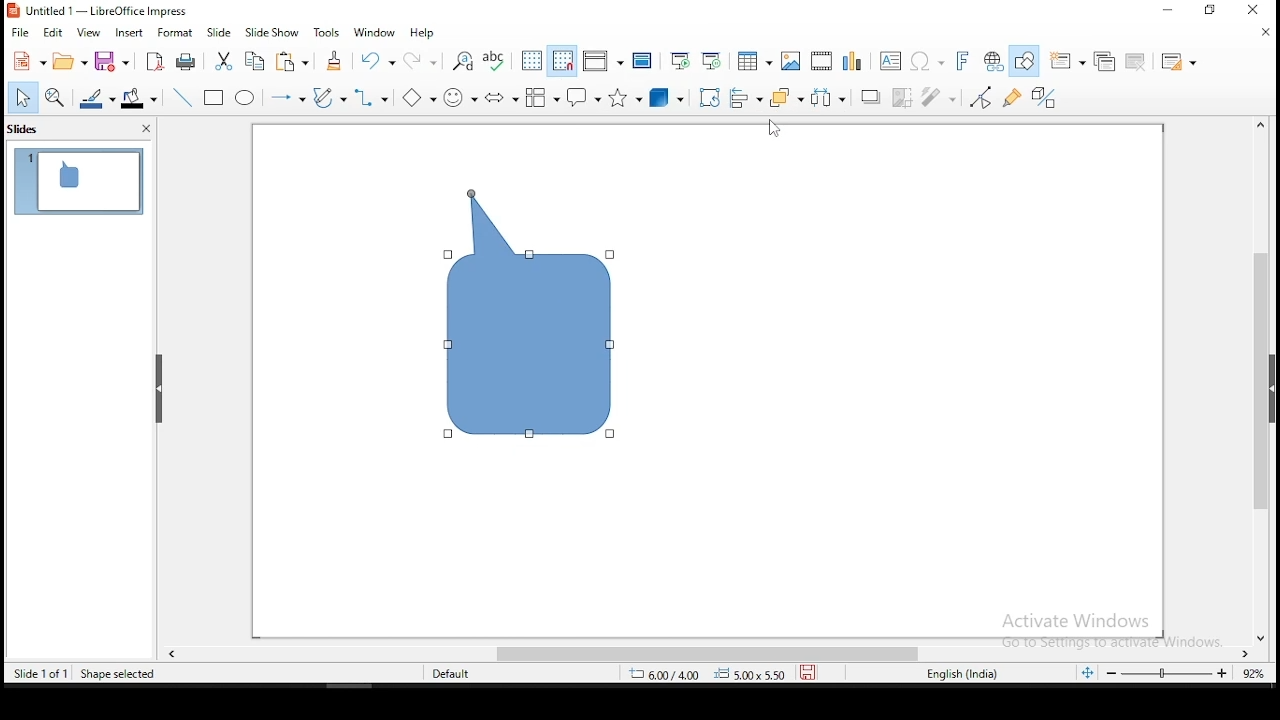 This screenshot has height=720, width=1280. I want to click on symbol shapes, so click(458, 95).